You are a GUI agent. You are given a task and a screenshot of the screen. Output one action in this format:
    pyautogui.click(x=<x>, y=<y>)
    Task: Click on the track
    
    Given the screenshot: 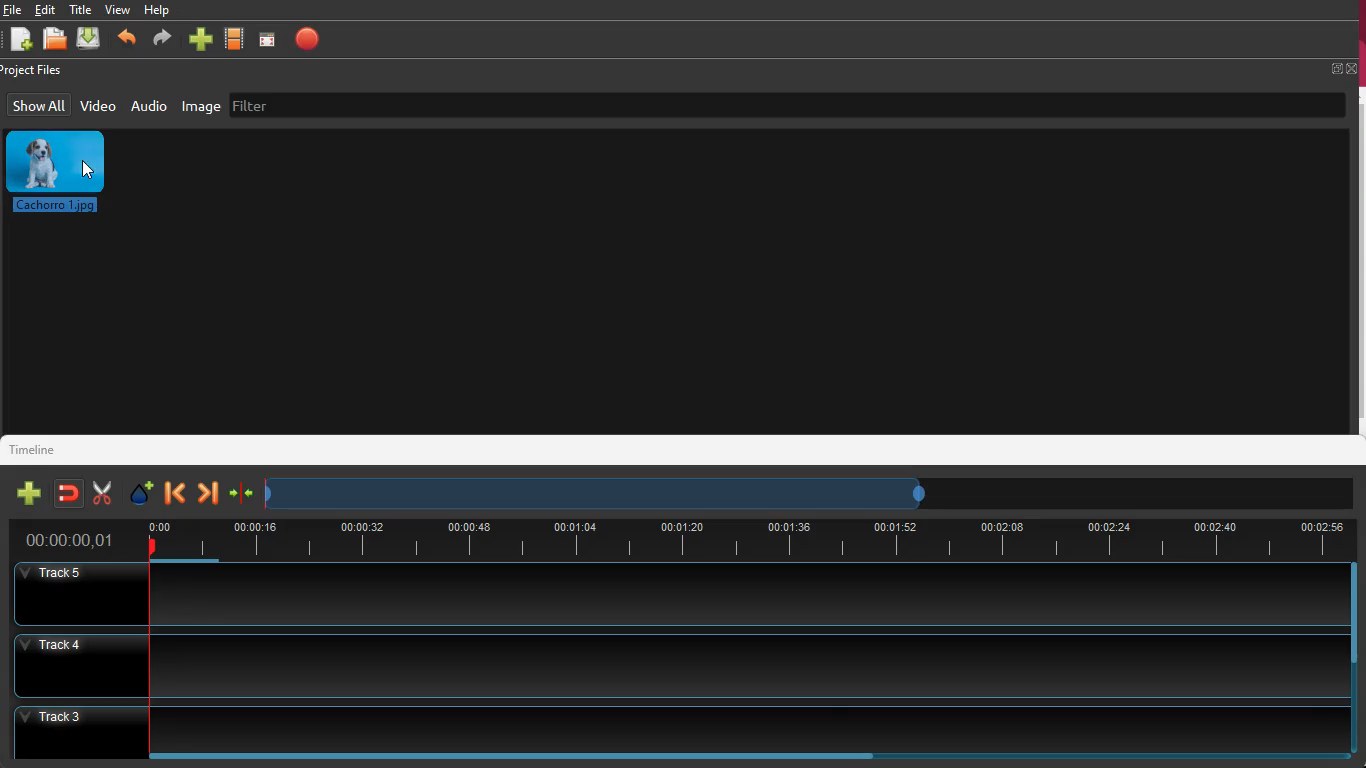 What is the action you would take?
    pyautogui.click(x=672, y=594)
    